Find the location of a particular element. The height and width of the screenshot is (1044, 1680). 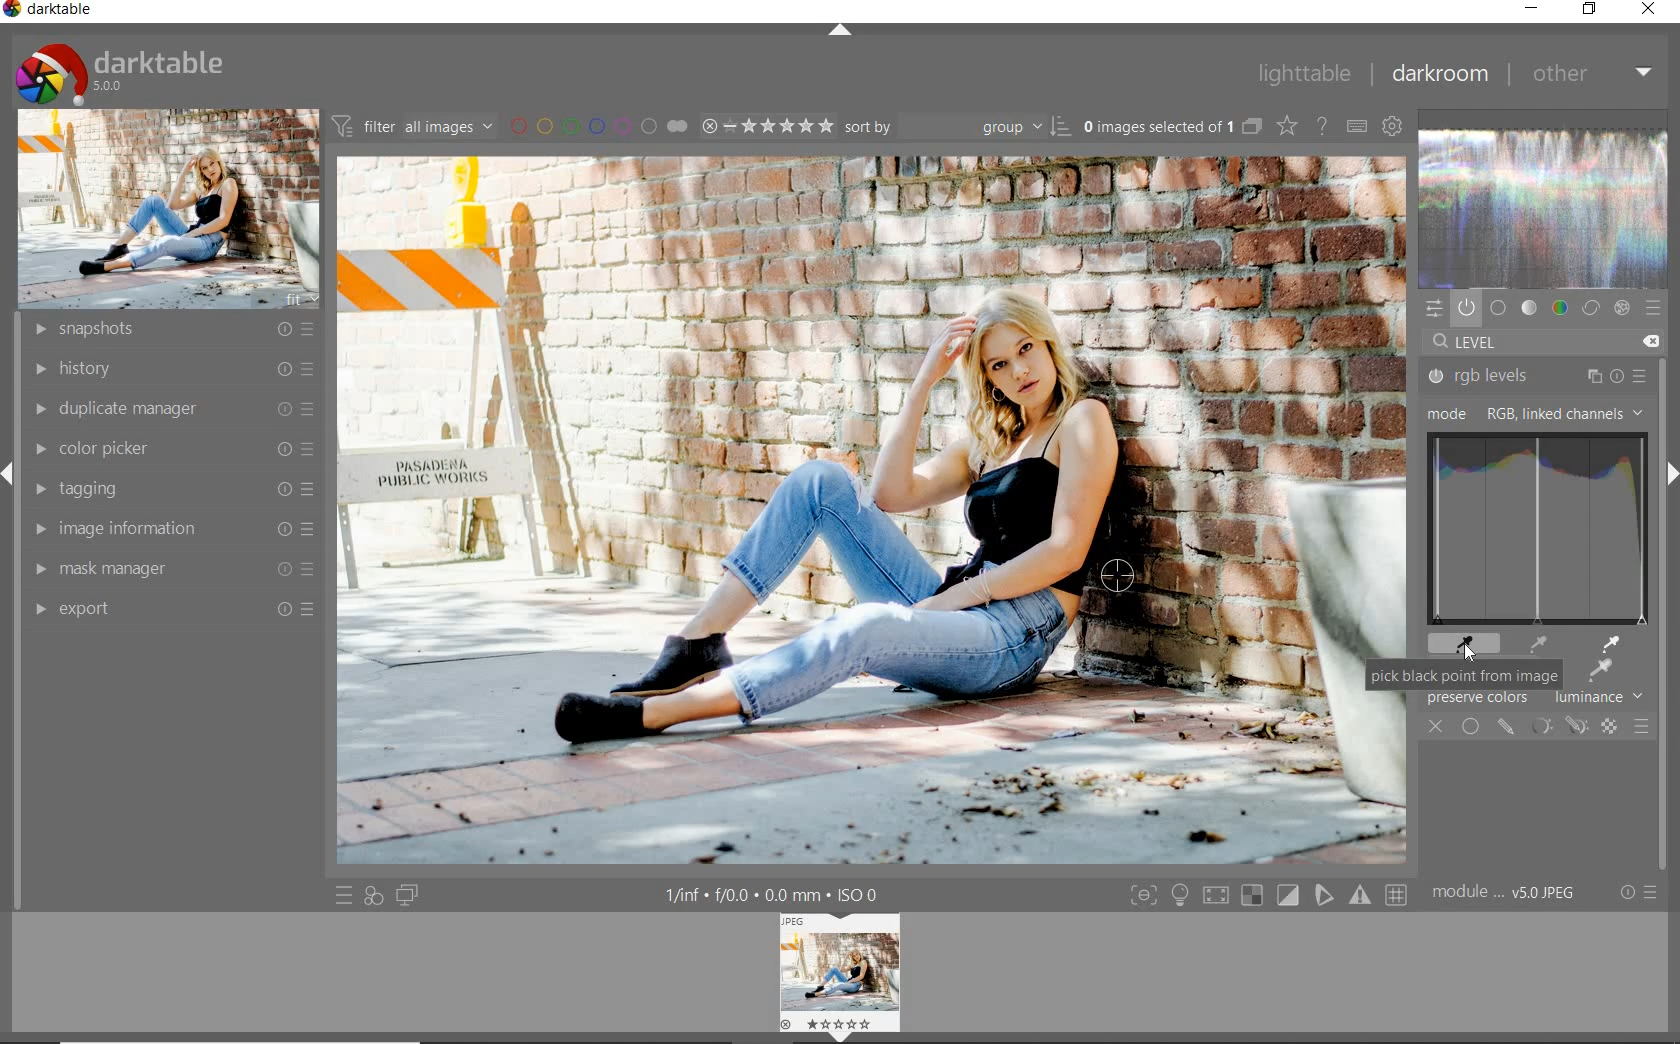

blending options is located at coordinates (1641, 724).